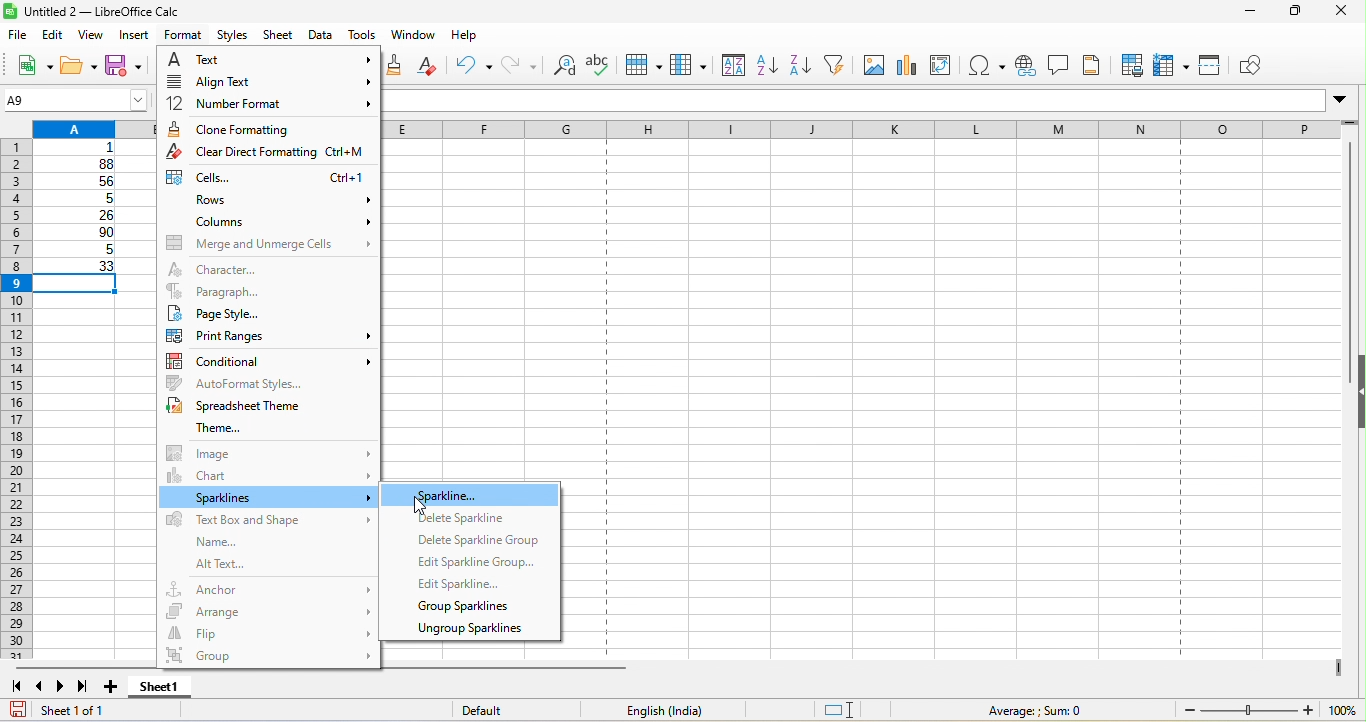 The width and height of the screenshot is (1366, 722). Describe the element at coordinates (269, 632) in the screenshot. I see `flip` at that location.